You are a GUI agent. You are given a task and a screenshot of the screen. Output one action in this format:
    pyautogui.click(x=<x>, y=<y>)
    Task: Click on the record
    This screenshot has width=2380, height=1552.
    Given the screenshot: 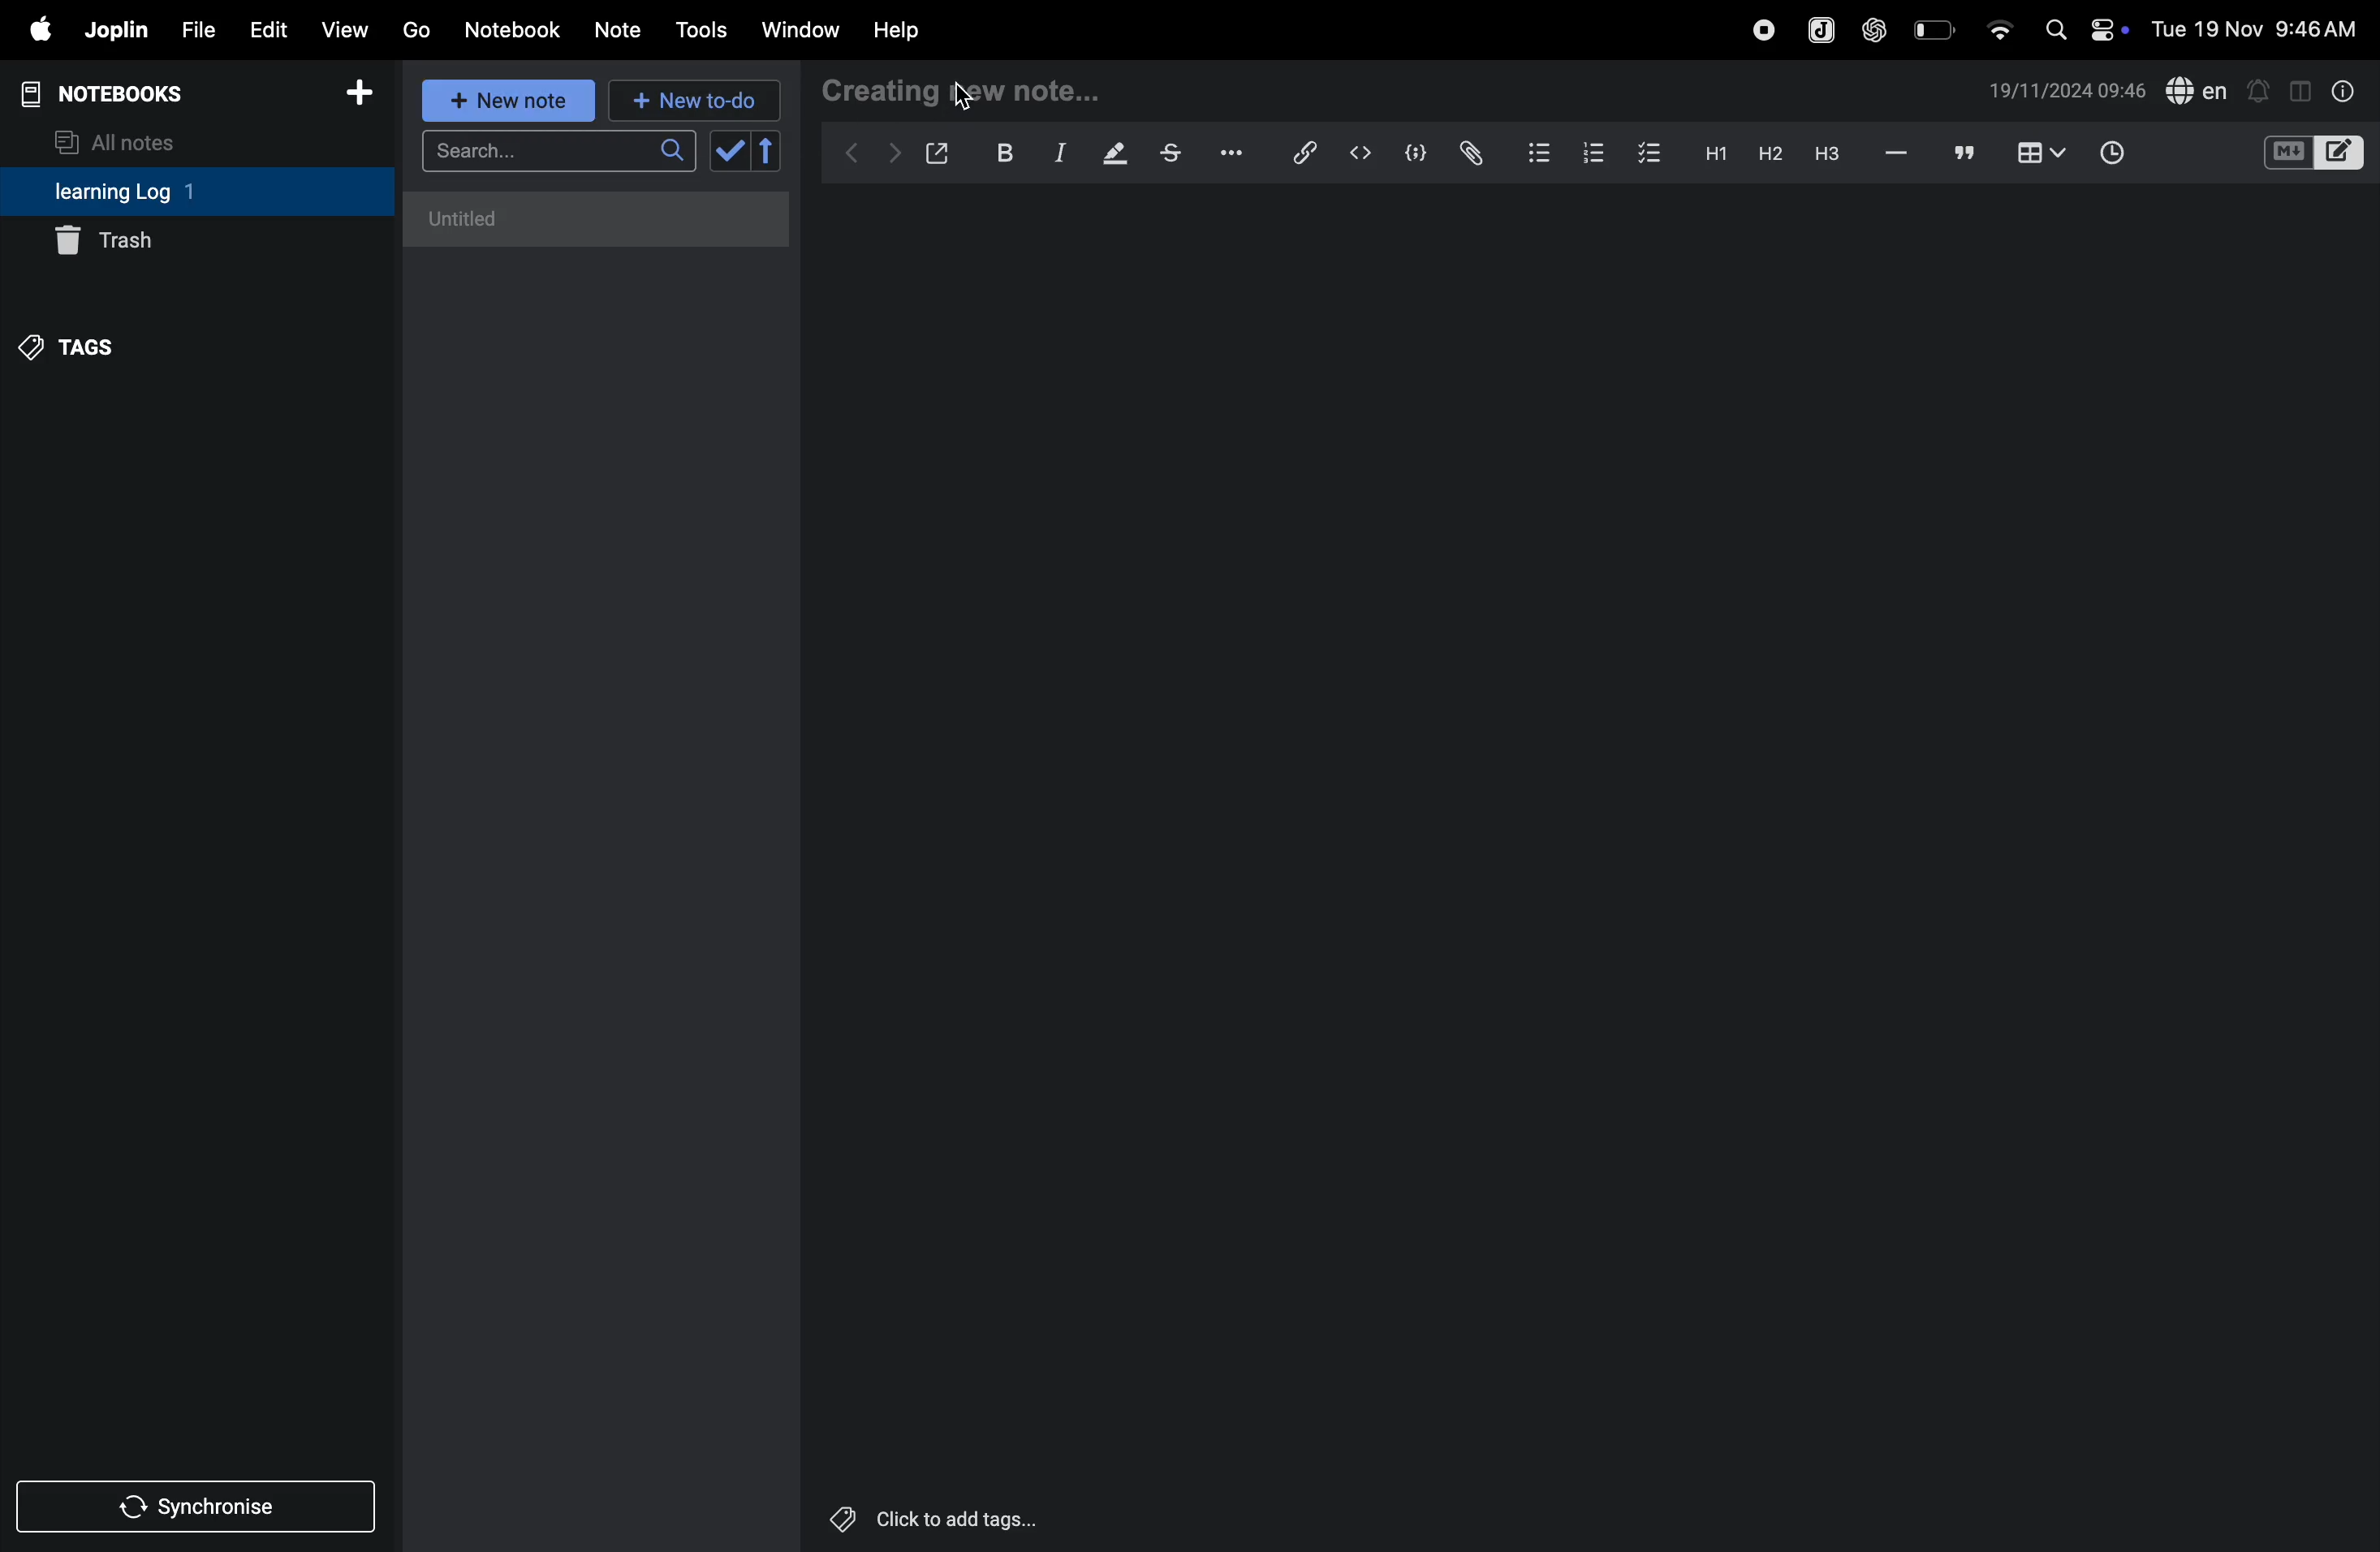 What is the action you would take?
    pyautogui.click(x=1763, y=27)
    